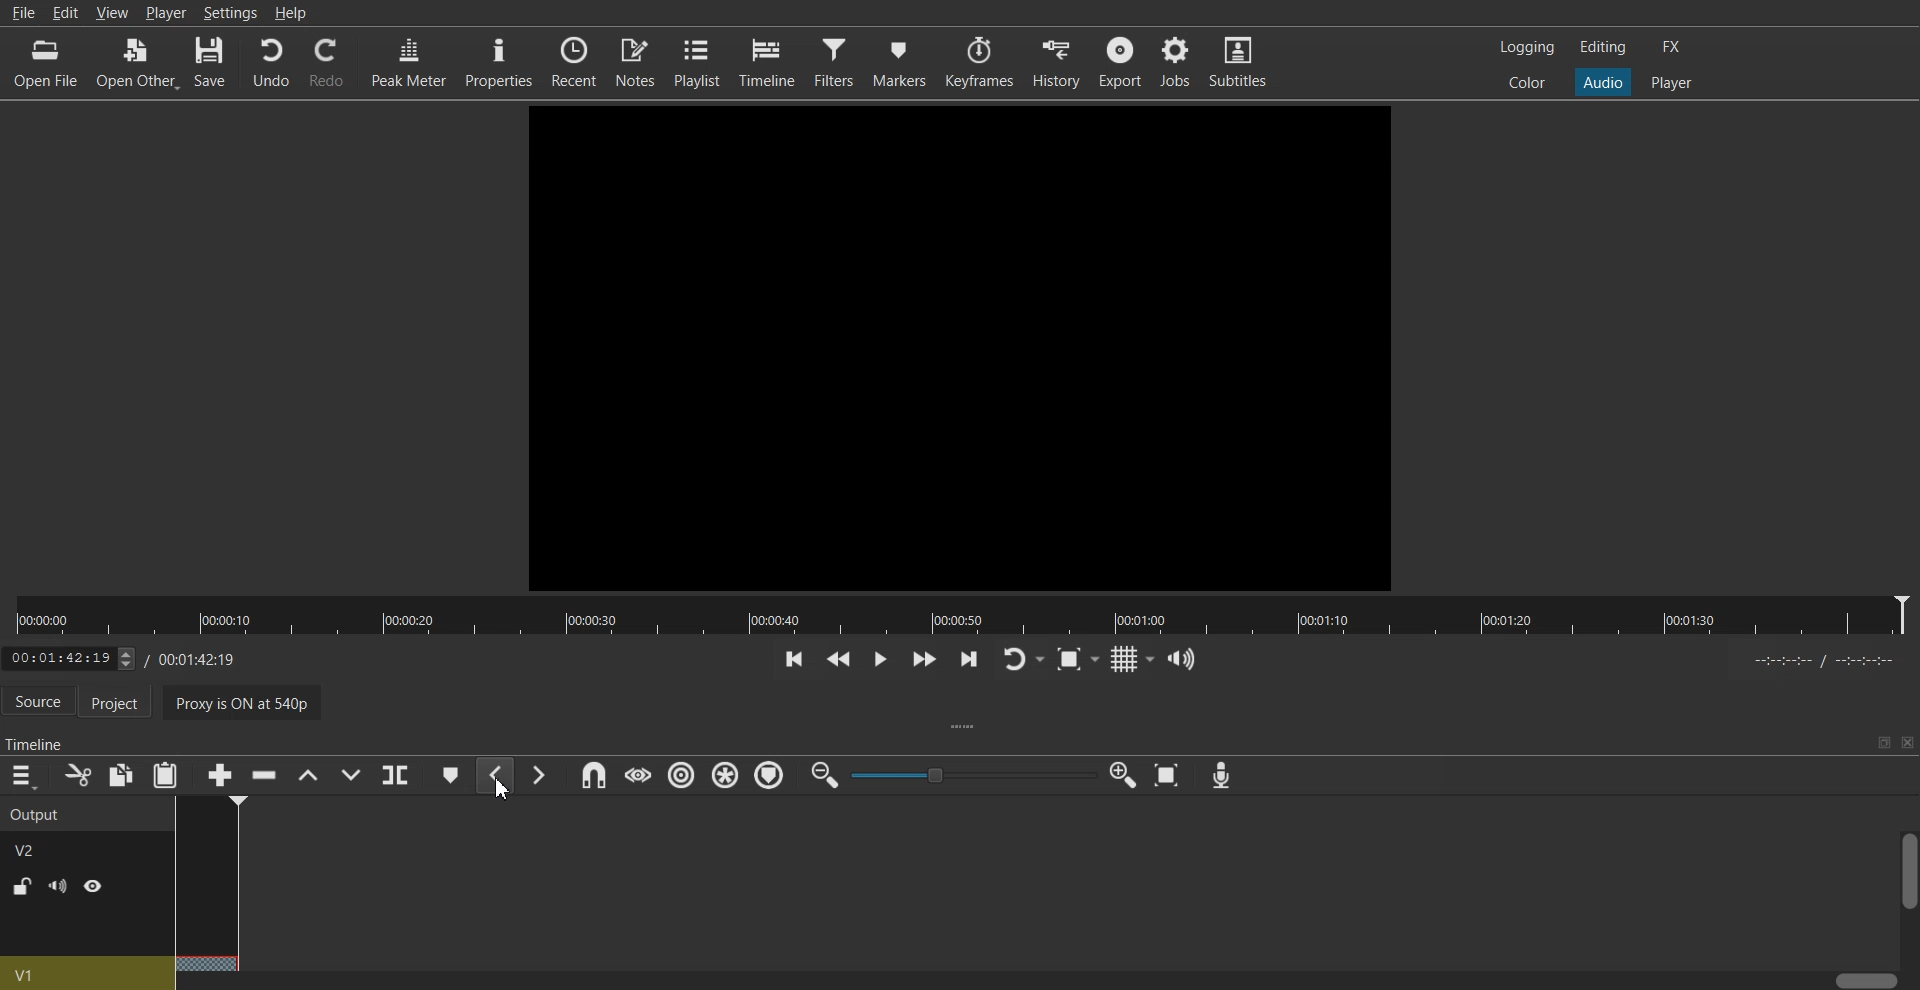  What do you see at coordinates (637, 62) in the screenshot?
I see `Notes` at bounding box center [637, 62].